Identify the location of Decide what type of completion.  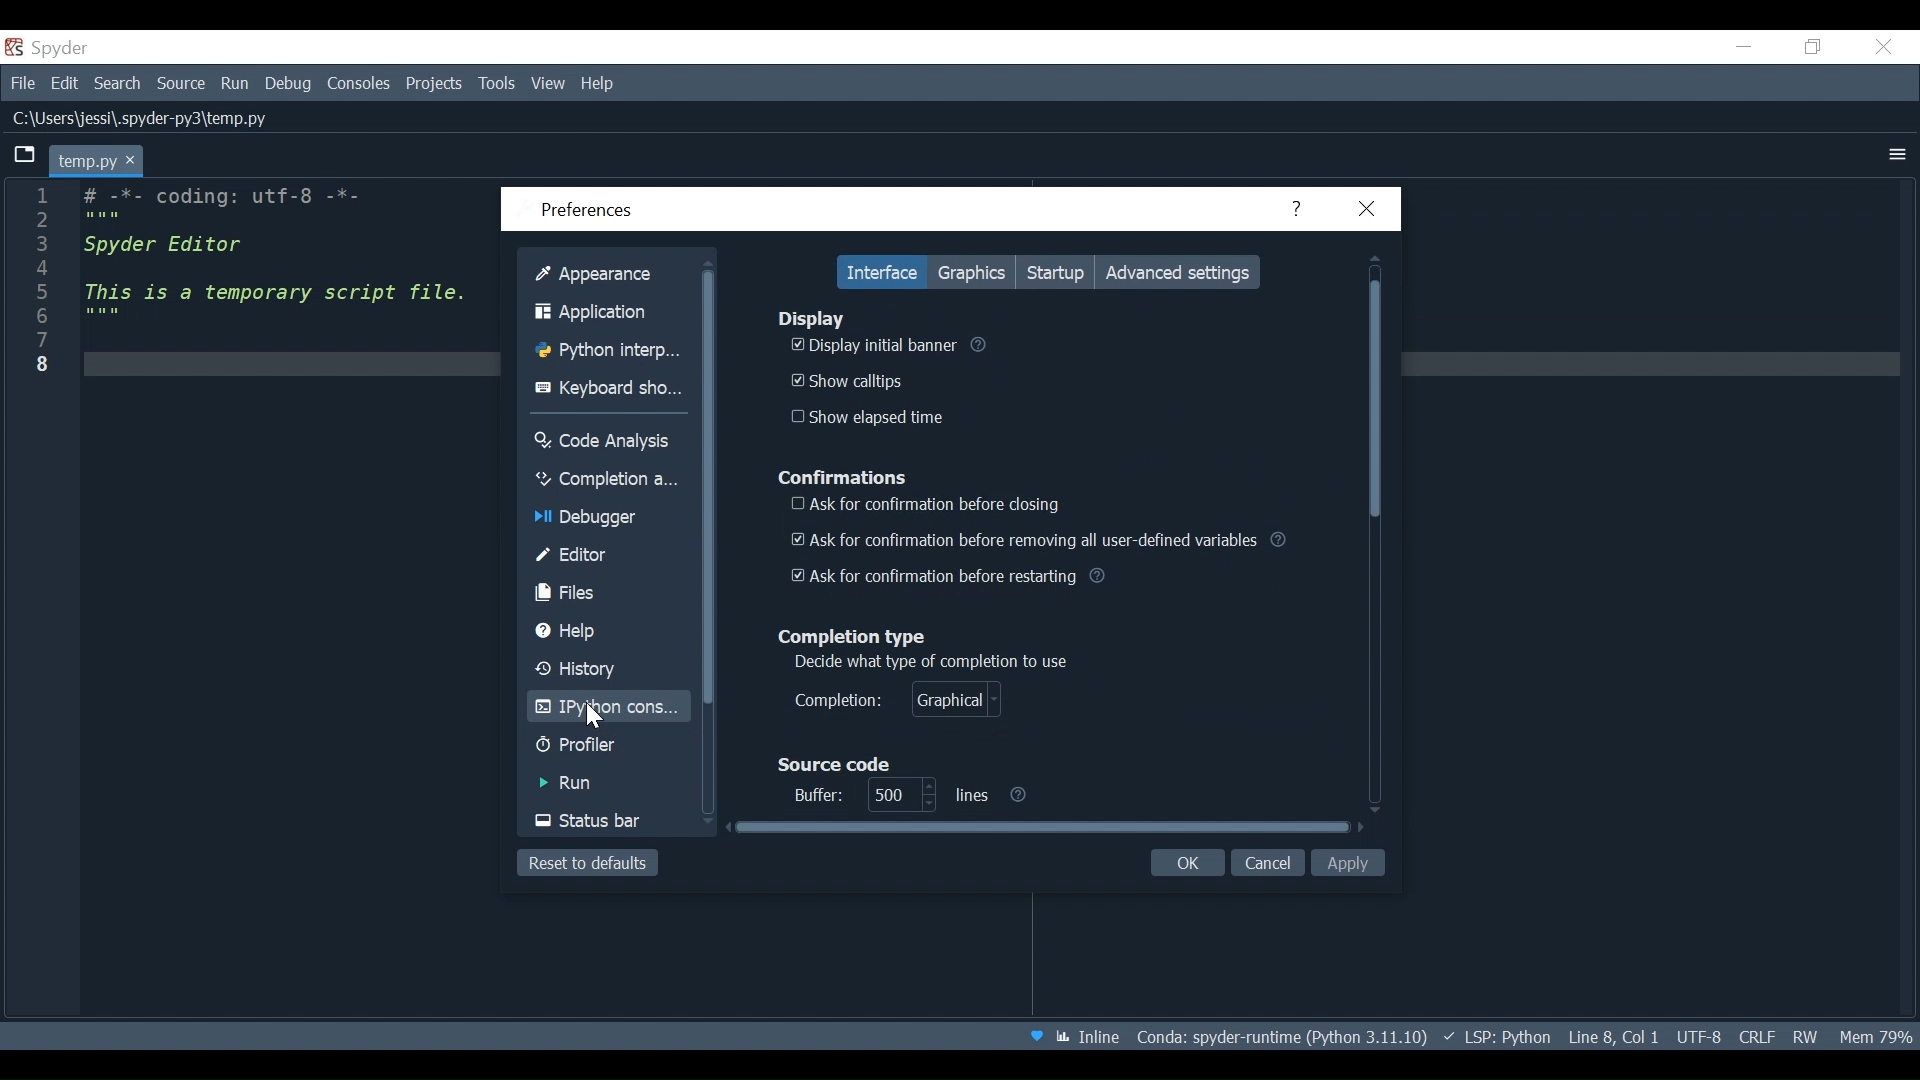
(932, 663).